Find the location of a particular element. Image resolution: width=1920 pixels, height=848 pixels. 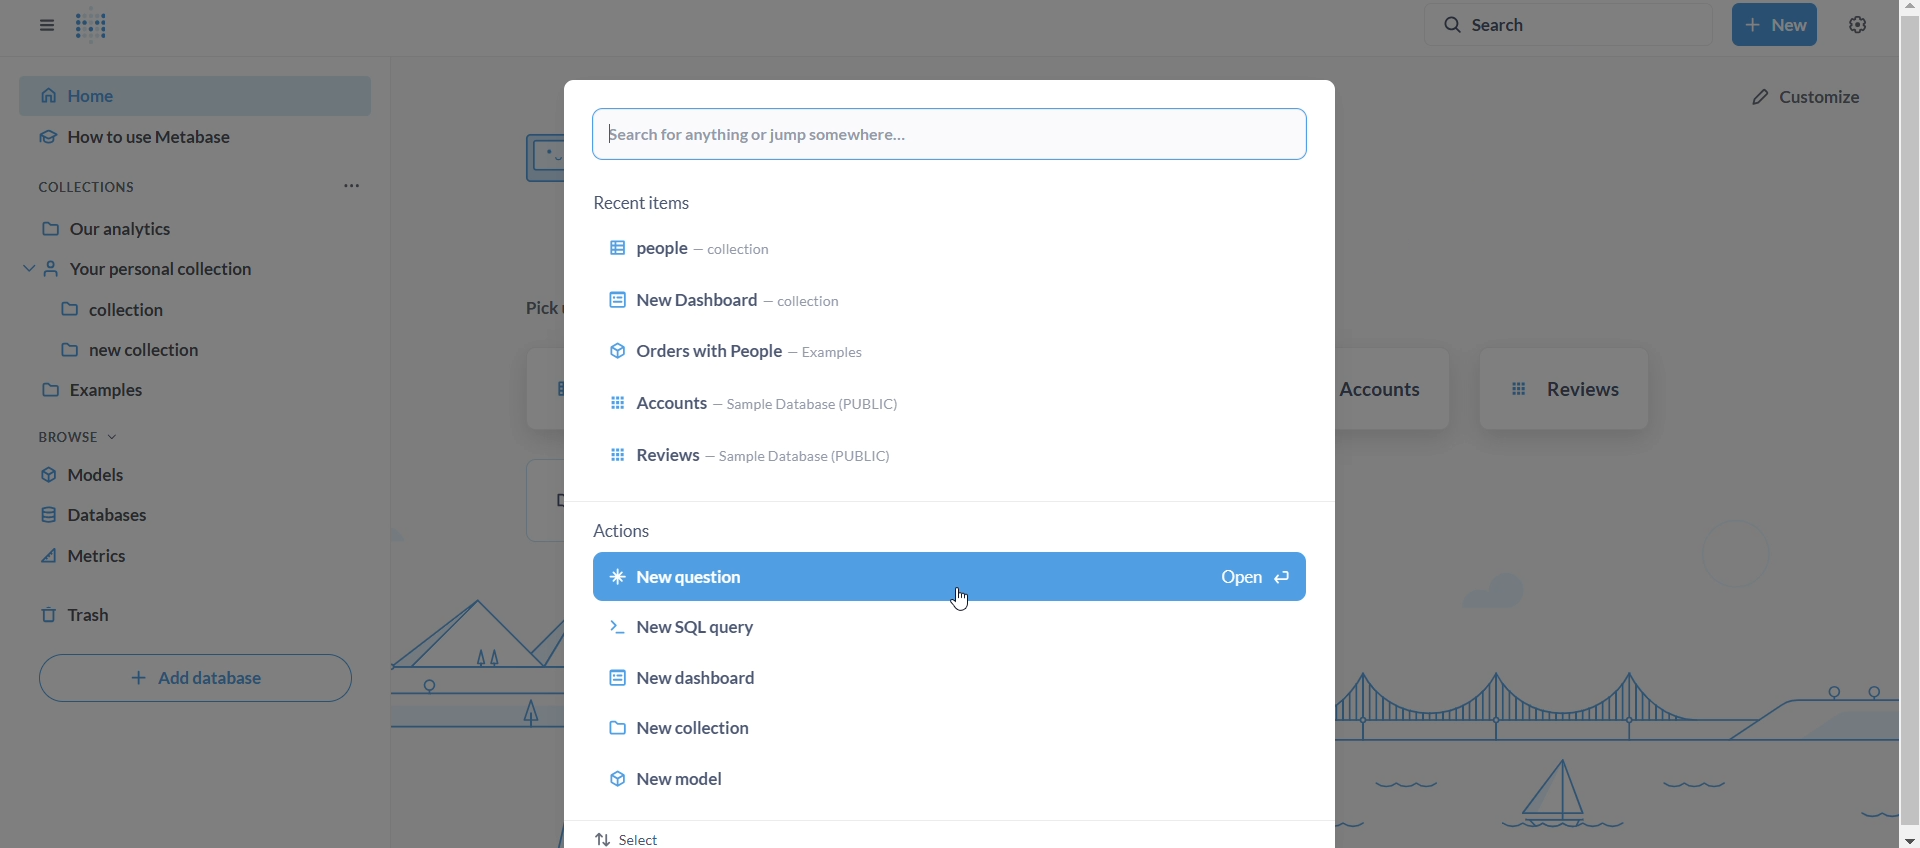

actions is located at coordinates (632, 531).